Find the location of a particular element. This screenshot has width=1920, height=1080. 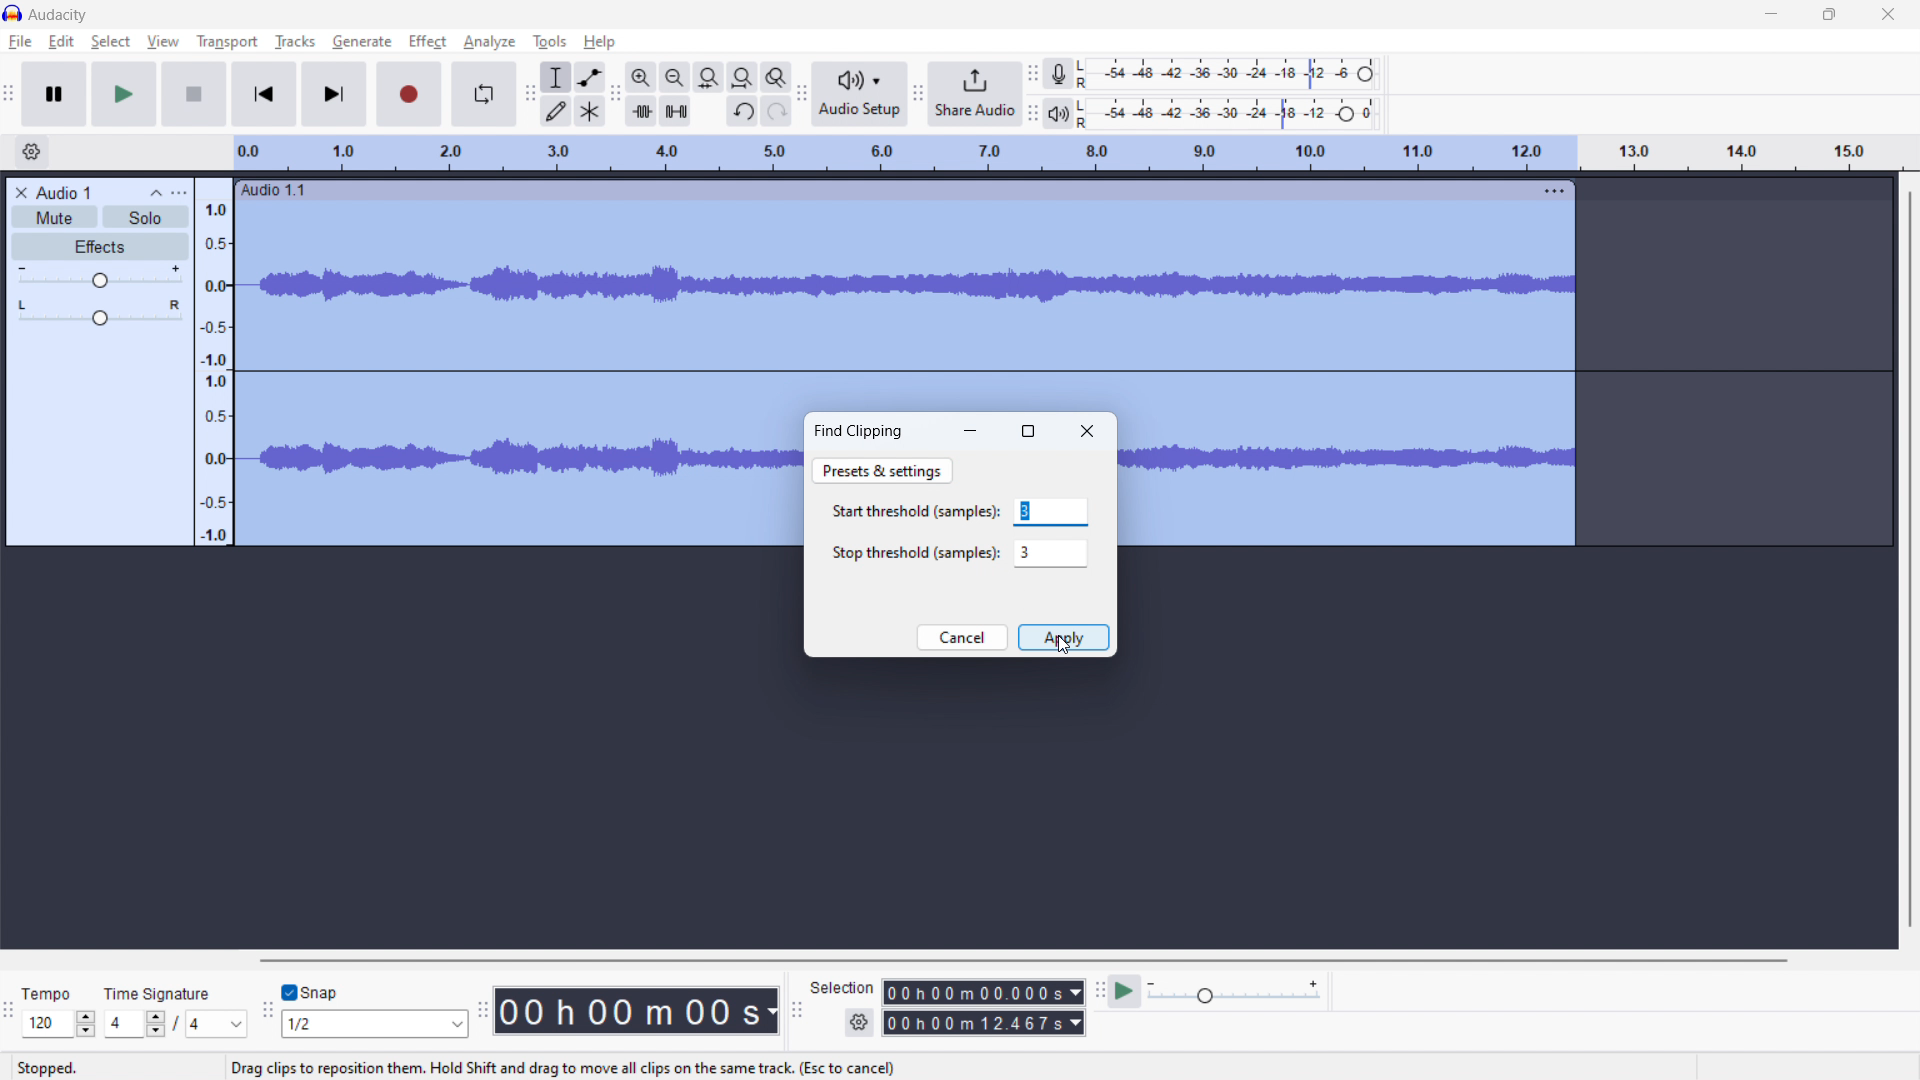

play at speed is located at coordinates (1125, 991).